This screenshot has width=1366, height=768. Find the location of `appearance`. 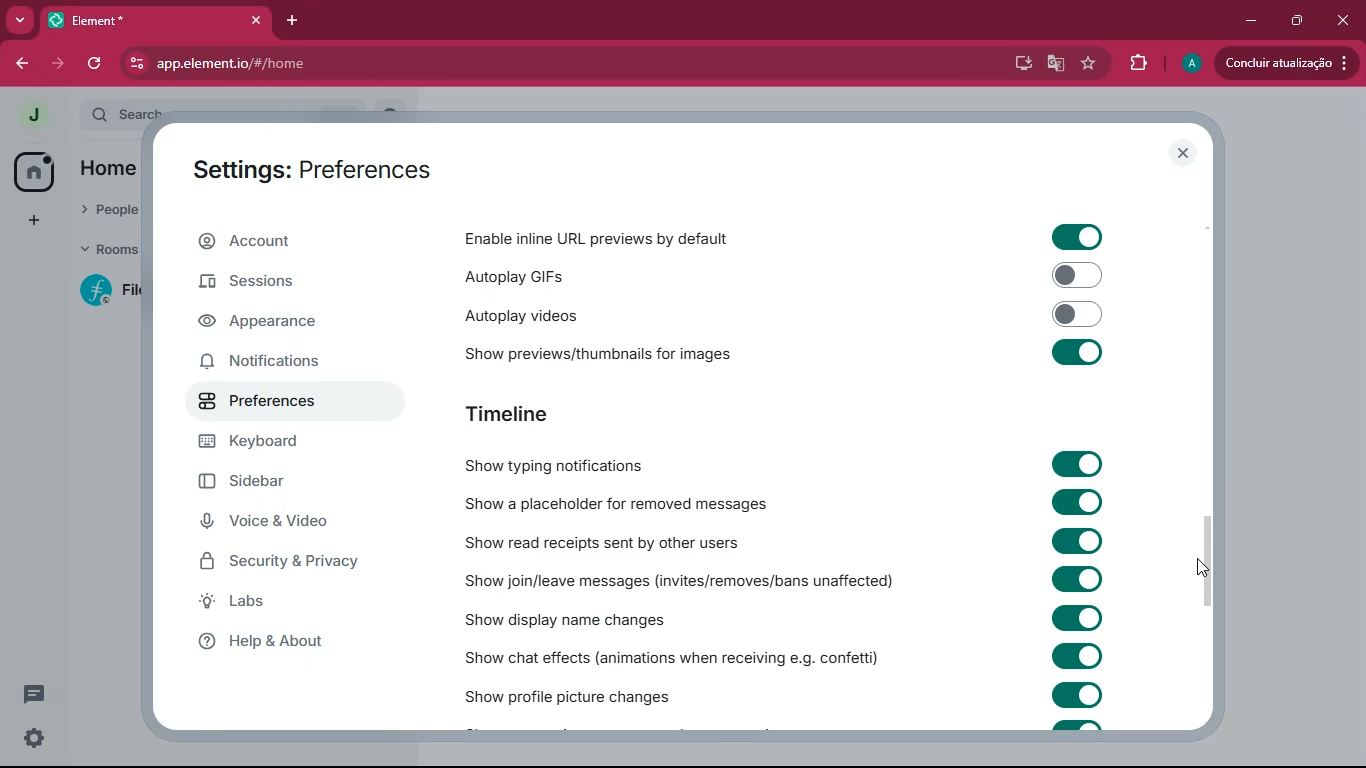

appearance is located at coordinates (273, 324).